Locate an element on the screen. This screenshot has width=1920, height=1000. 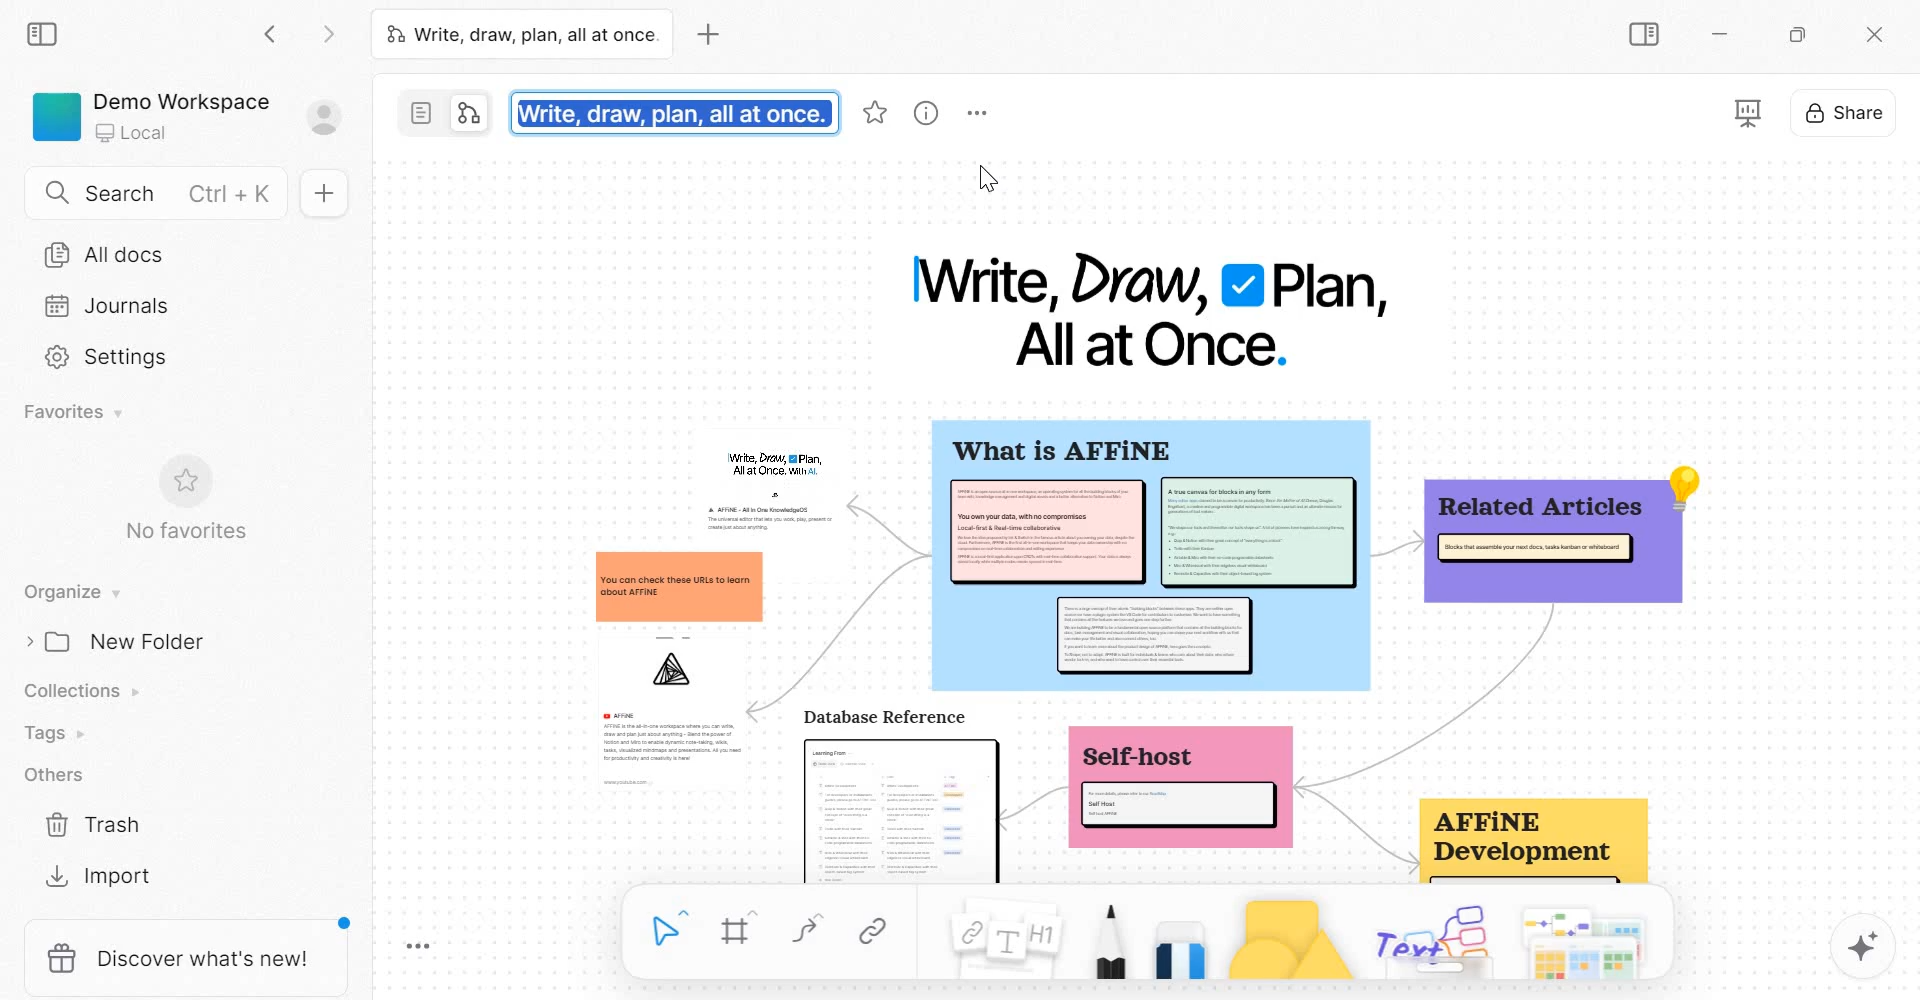
presentation mode is located at coordinates (1750, 112).